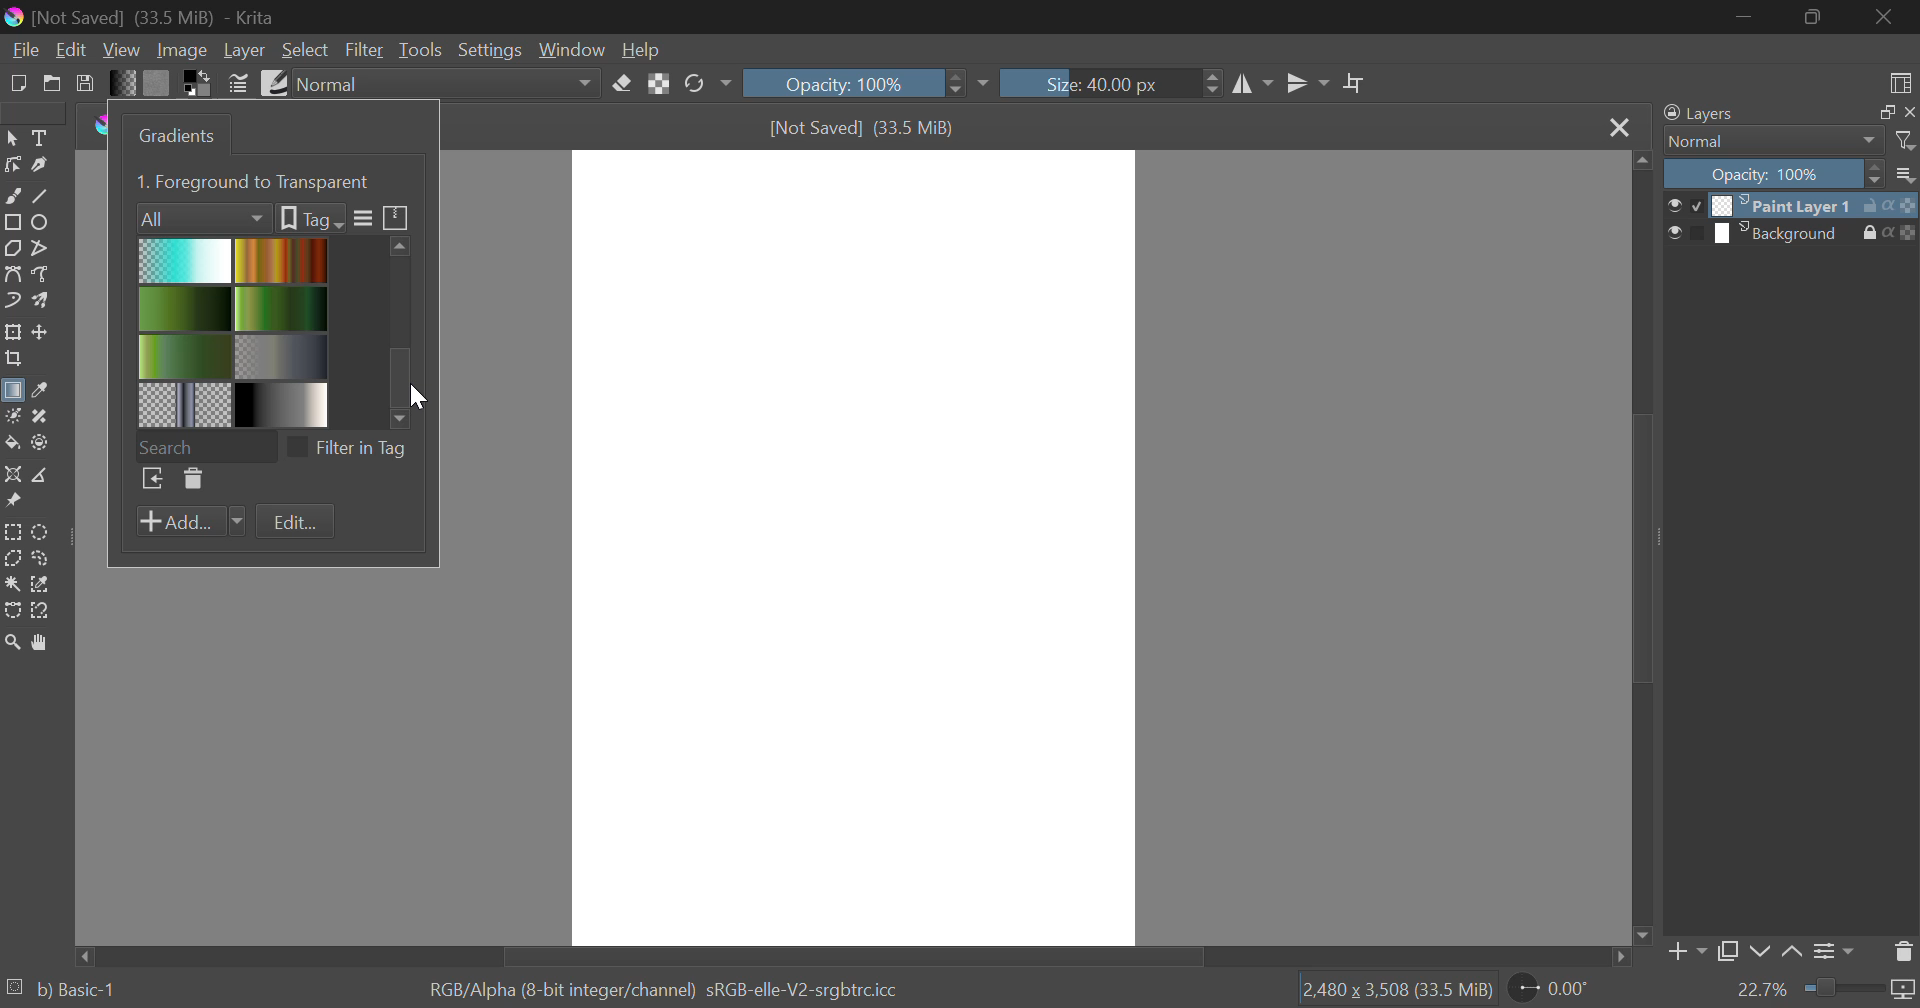 This screenshot has width=1920, height=1008. What do you see at coordinates (1395, 989) in the screenshot?
I see `12,480 x 3,508 (33.5 MiB)` at bounding box center [1395, 989].